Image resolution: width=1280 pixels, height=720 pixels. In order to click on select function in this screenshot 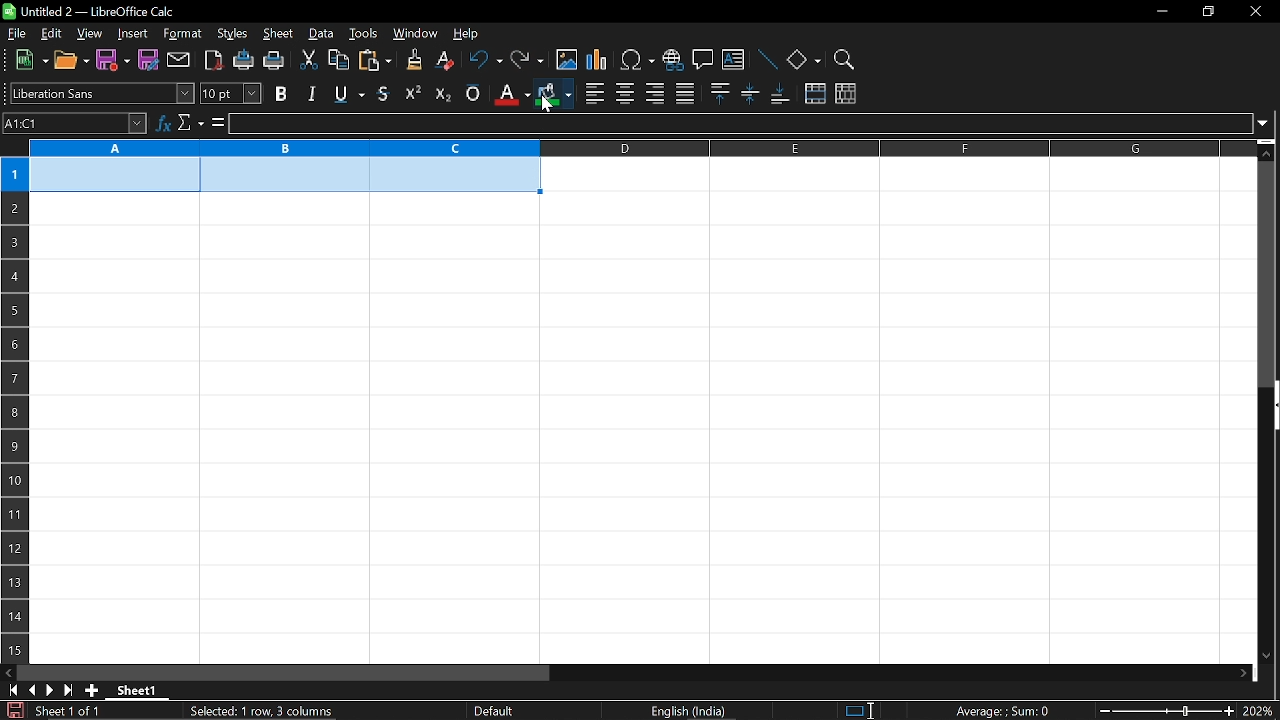, I will do `click(190, 124)`.